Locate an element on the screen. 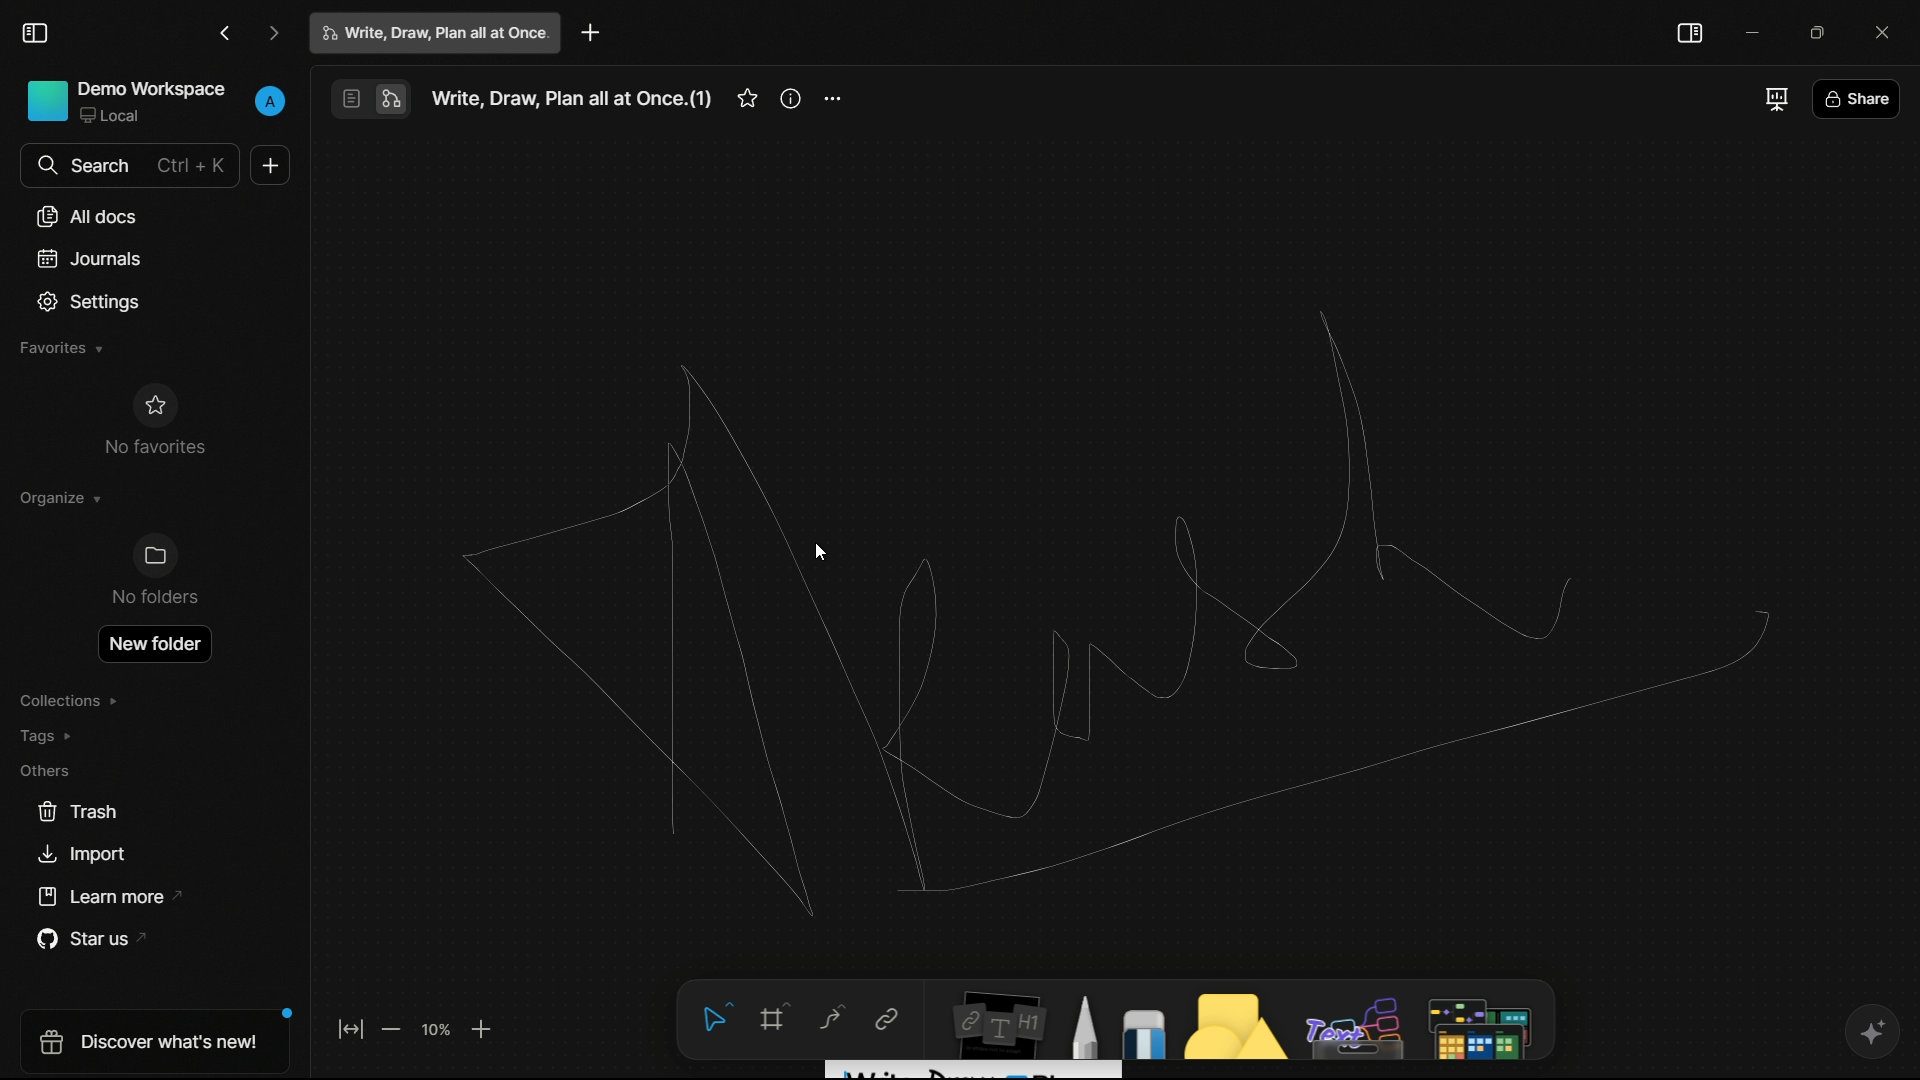 The width and height of the screenshot is (1920, 1080). Local is located at coordinates (125, 115).